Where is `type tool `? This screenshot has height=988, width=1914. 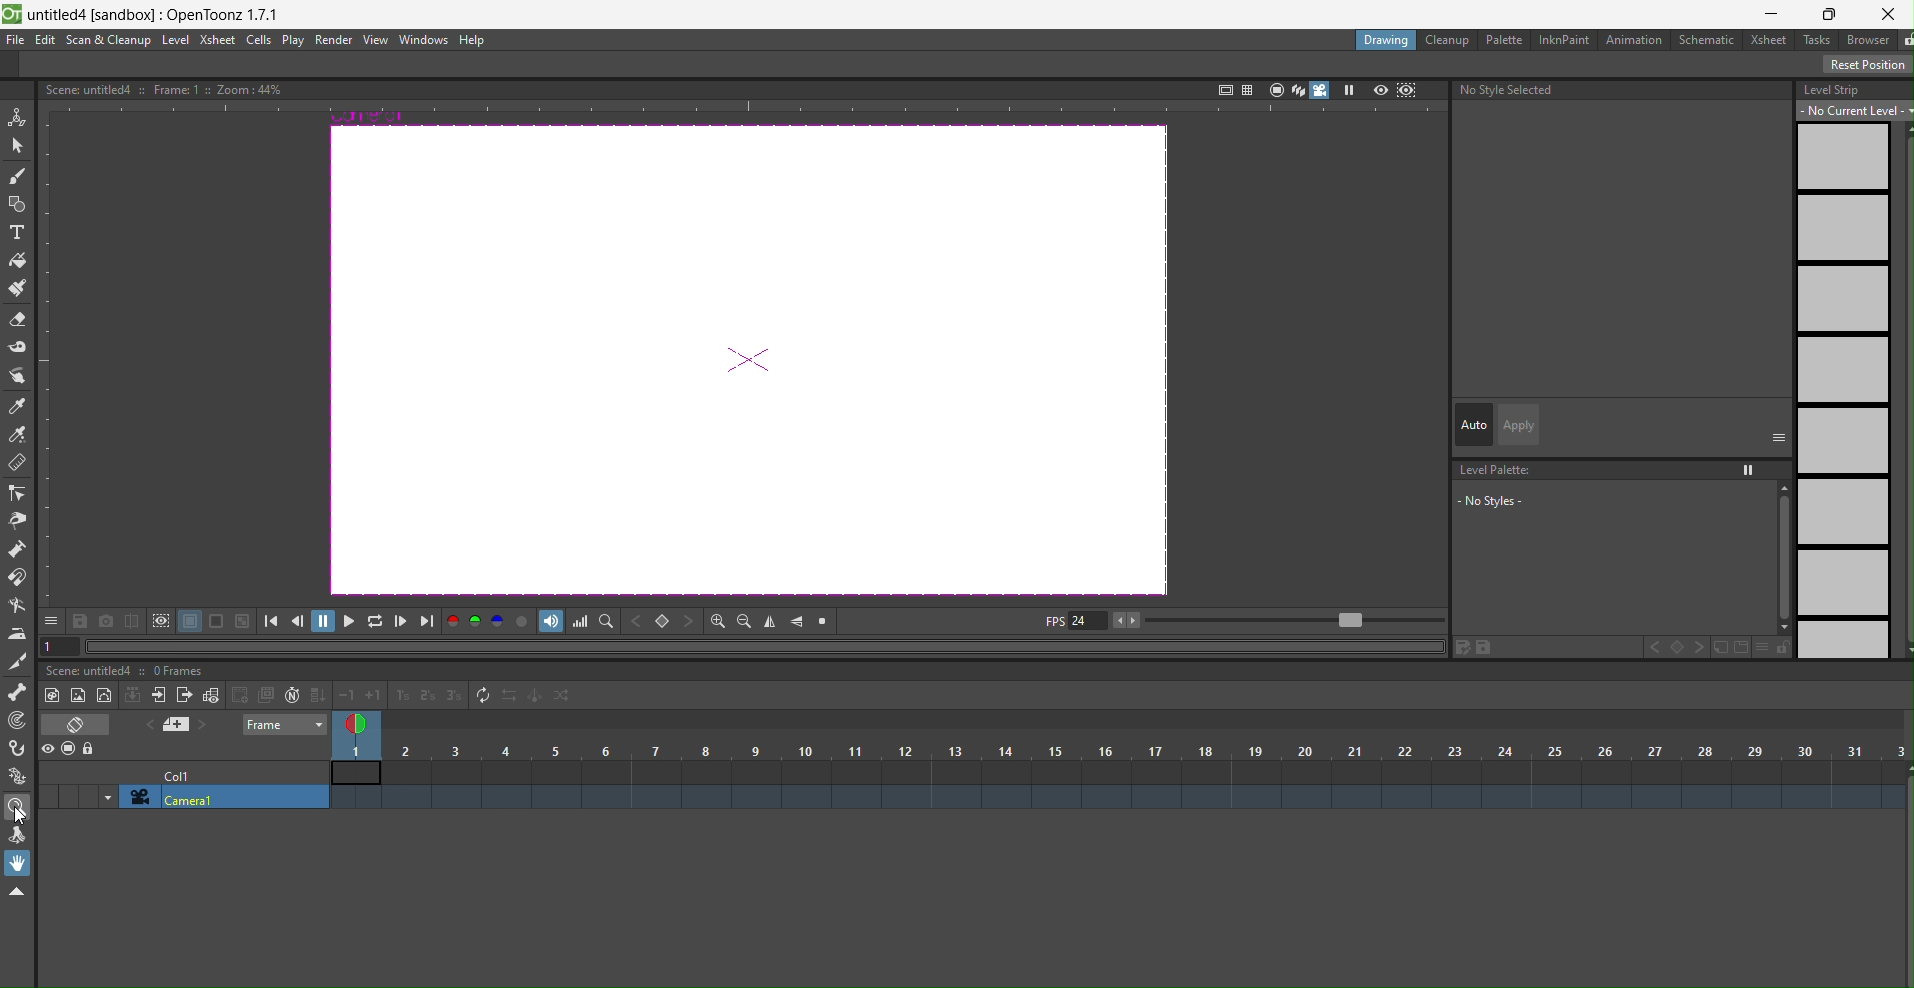 type tool  is located at coordinates (21, 232).